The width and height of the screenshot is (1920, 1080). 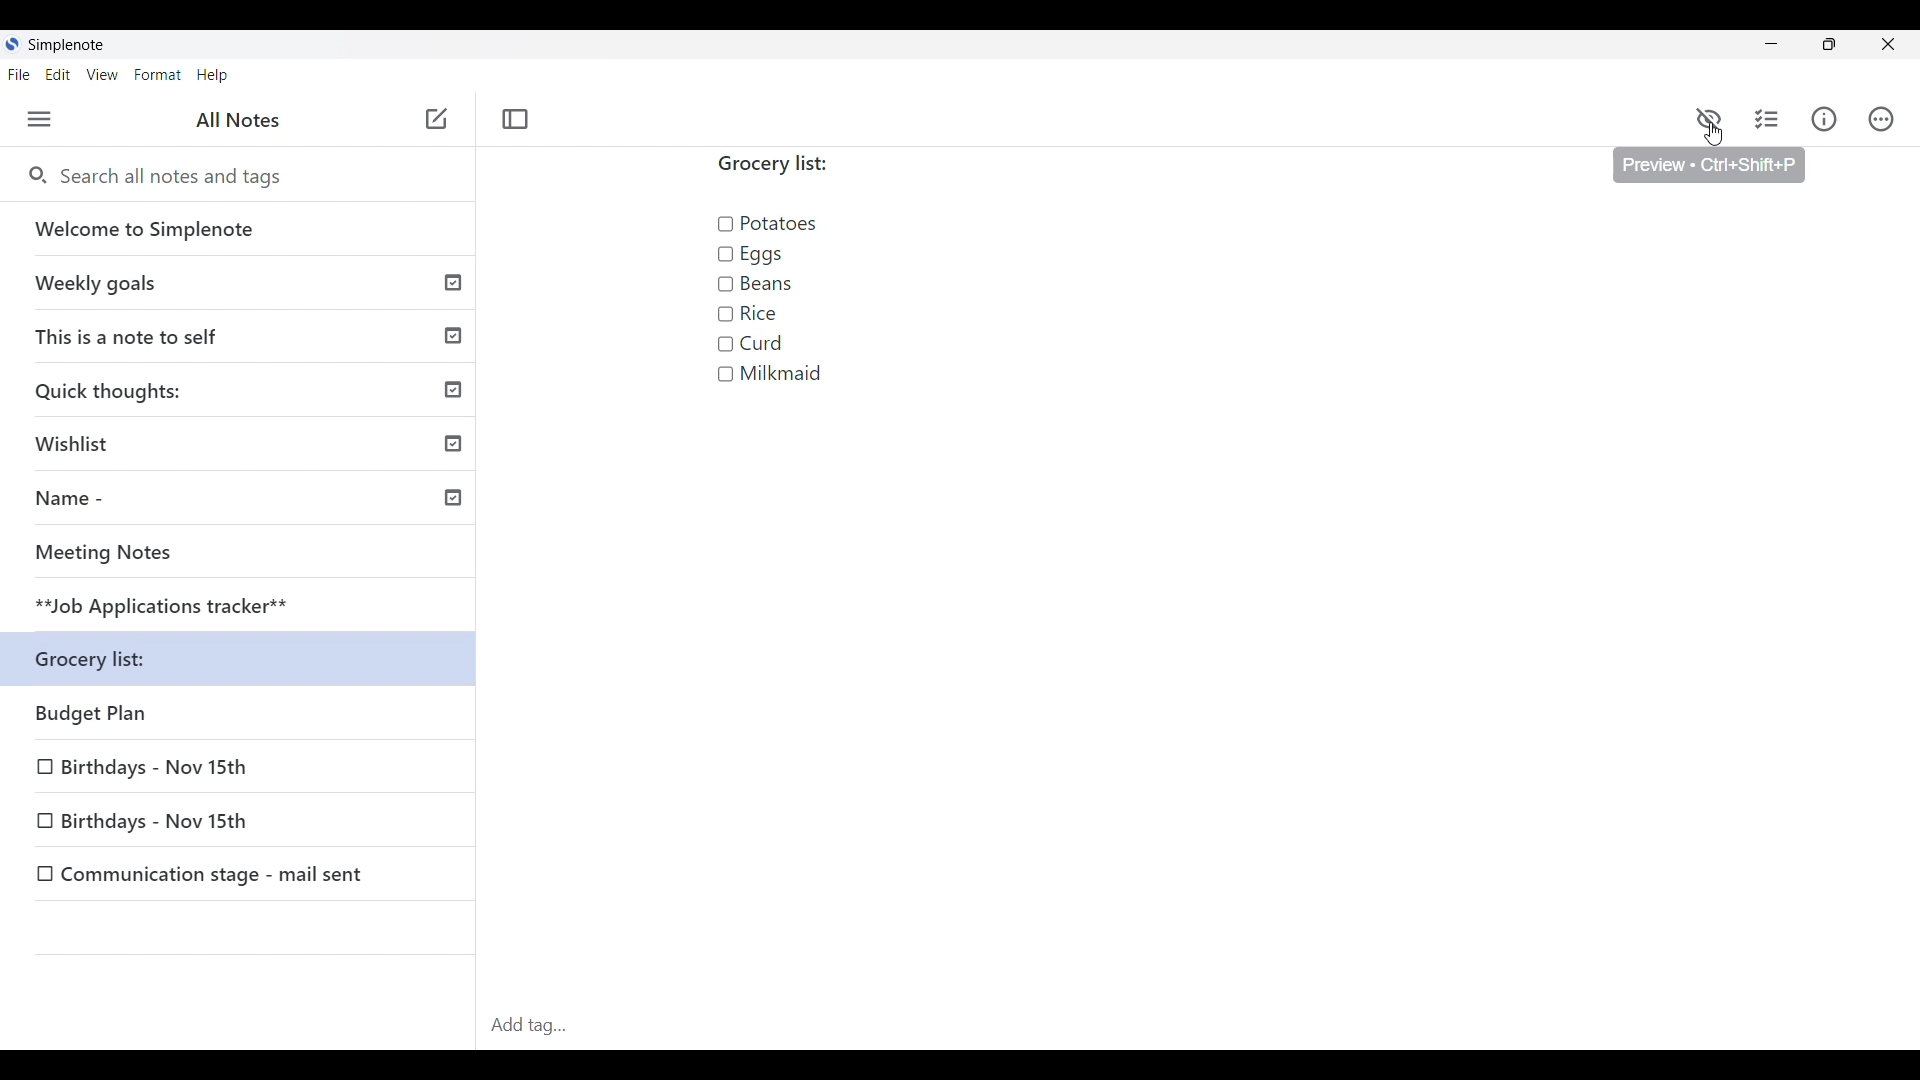 What do you see at coordinates (241, 822) in the screenshot?
I see `Birthdays - Nov 15th` at bounding box center [241, 822].